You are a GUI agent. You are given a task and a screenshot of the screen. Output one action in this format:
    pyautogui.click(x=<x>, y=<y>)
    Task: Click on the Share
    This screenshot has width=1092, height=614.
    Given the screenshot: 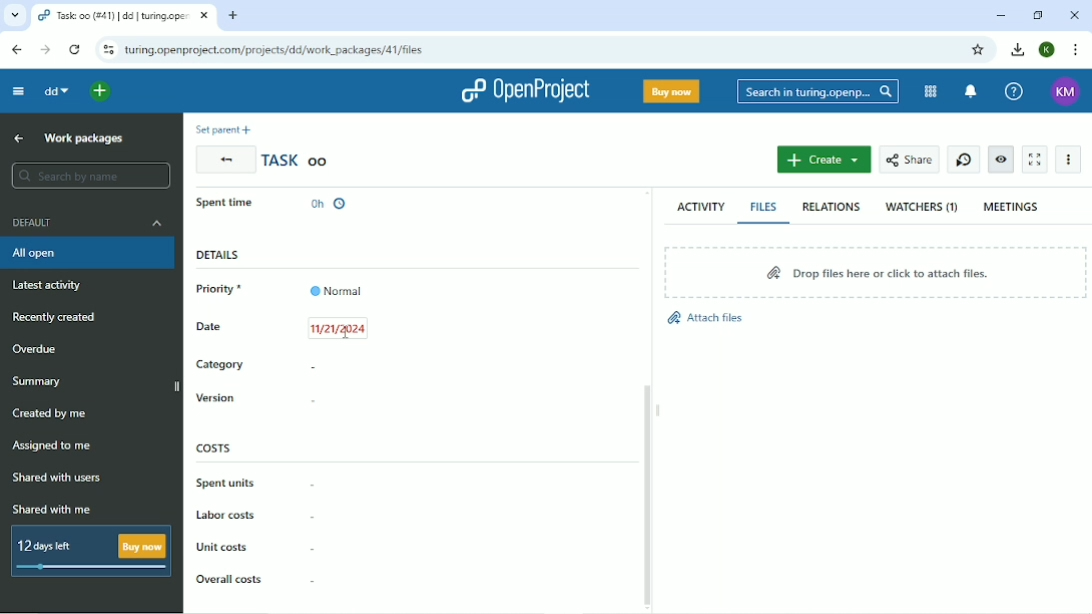 What is the action you would take?
    pyautogui.click(x=909, y=160)
    